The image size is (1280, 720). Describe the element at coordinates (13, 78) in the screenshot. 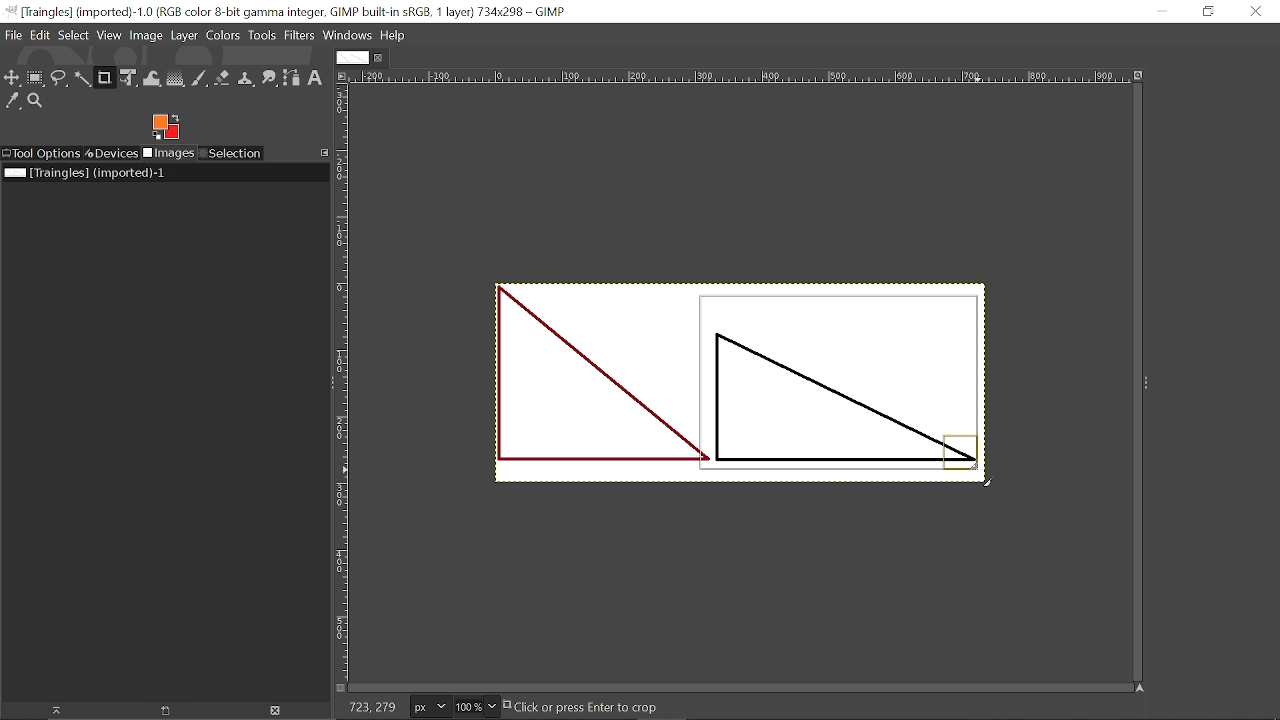

I see `move tool` at that location.